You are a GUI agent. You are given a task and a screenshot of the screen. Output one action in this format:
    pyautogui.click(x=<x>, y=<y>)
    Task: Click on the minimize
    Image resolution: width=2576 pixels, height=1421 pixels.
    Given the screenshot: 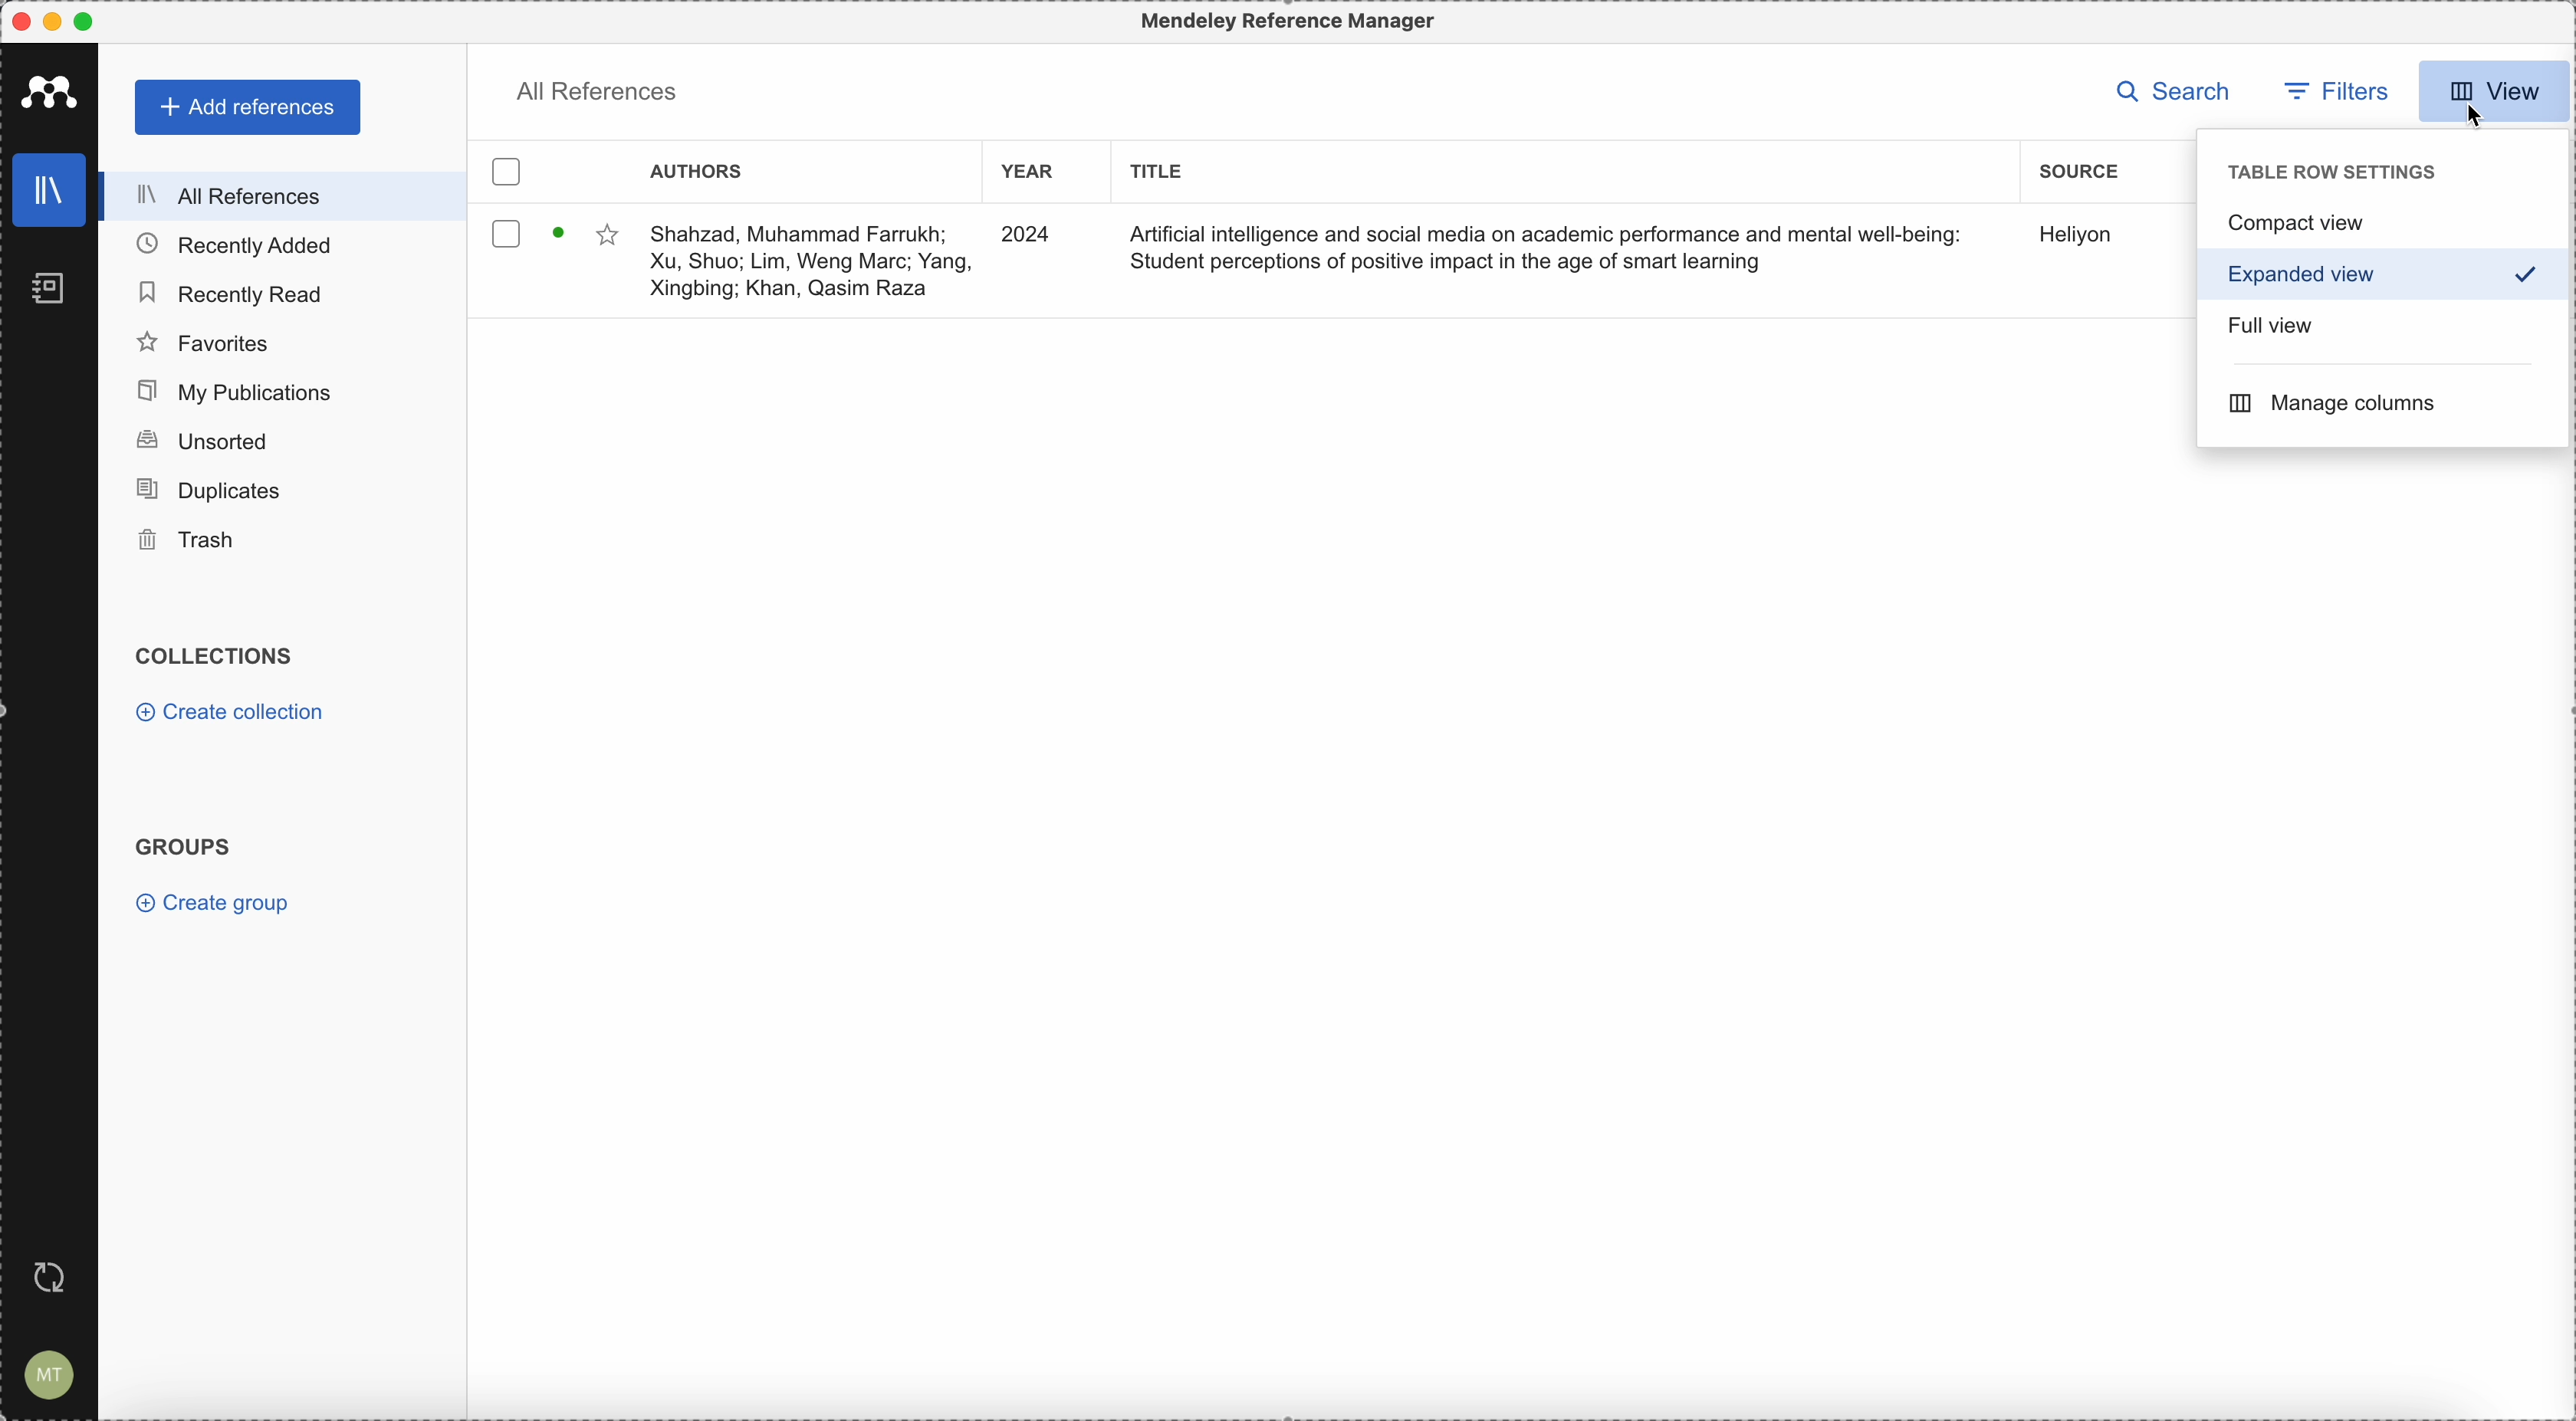 What is the action you would take?
    pyautogui.click(x=57, y=21)
    